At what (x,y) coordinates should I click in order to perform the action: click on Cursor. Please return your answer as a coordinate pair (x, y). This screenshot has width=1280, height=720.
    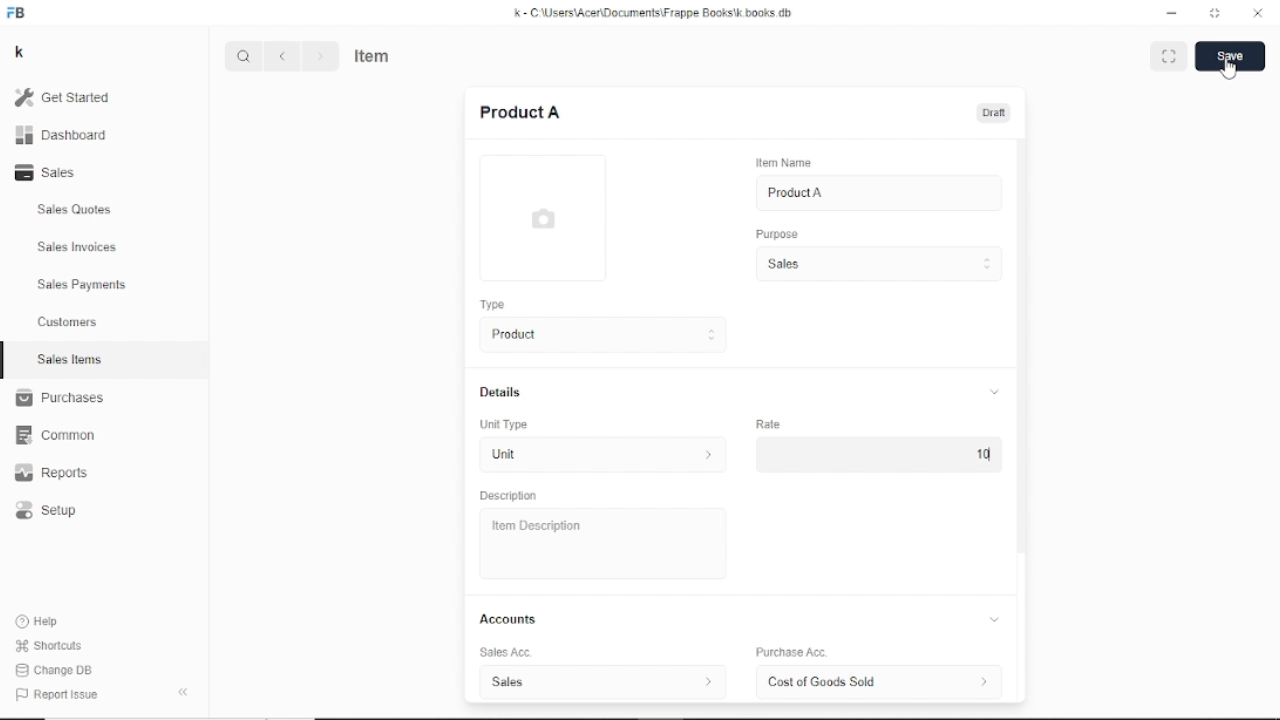
    Looking at the image, I should click on (989, 455).